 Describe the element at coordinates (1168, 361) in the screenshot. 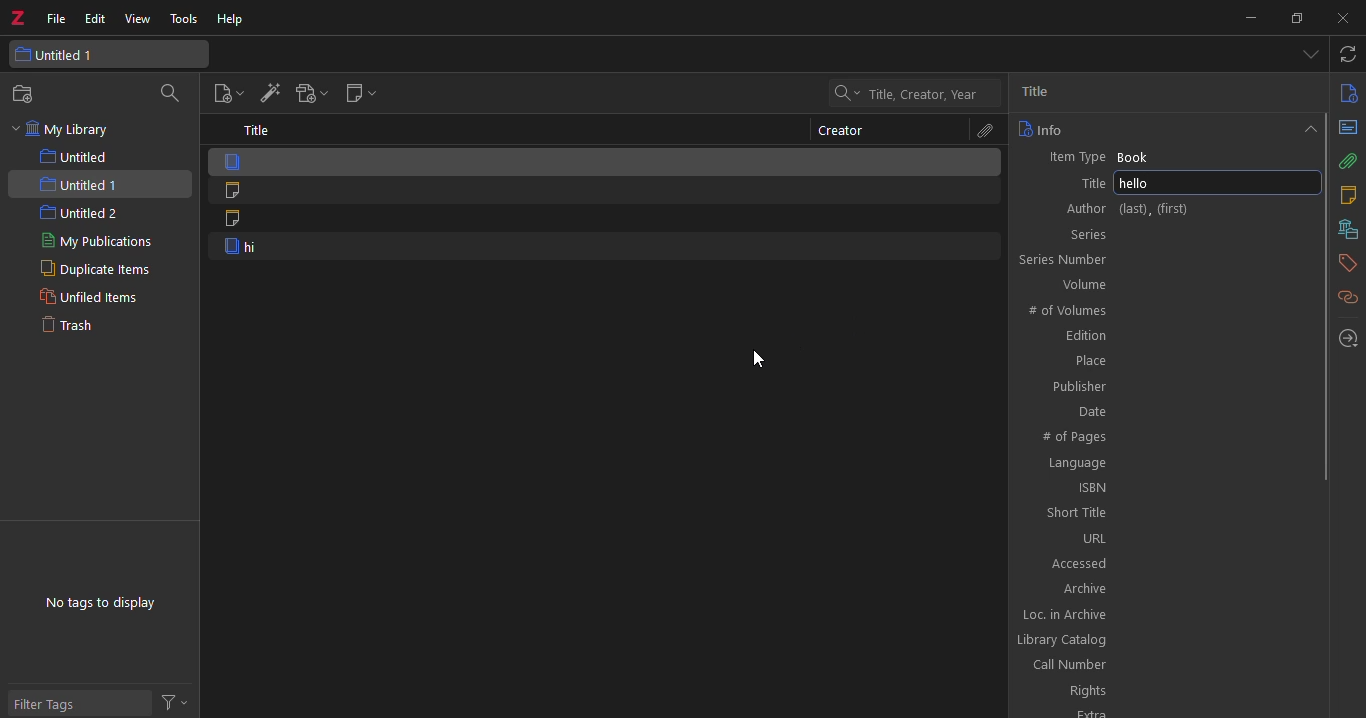

I see `Place` at that location.